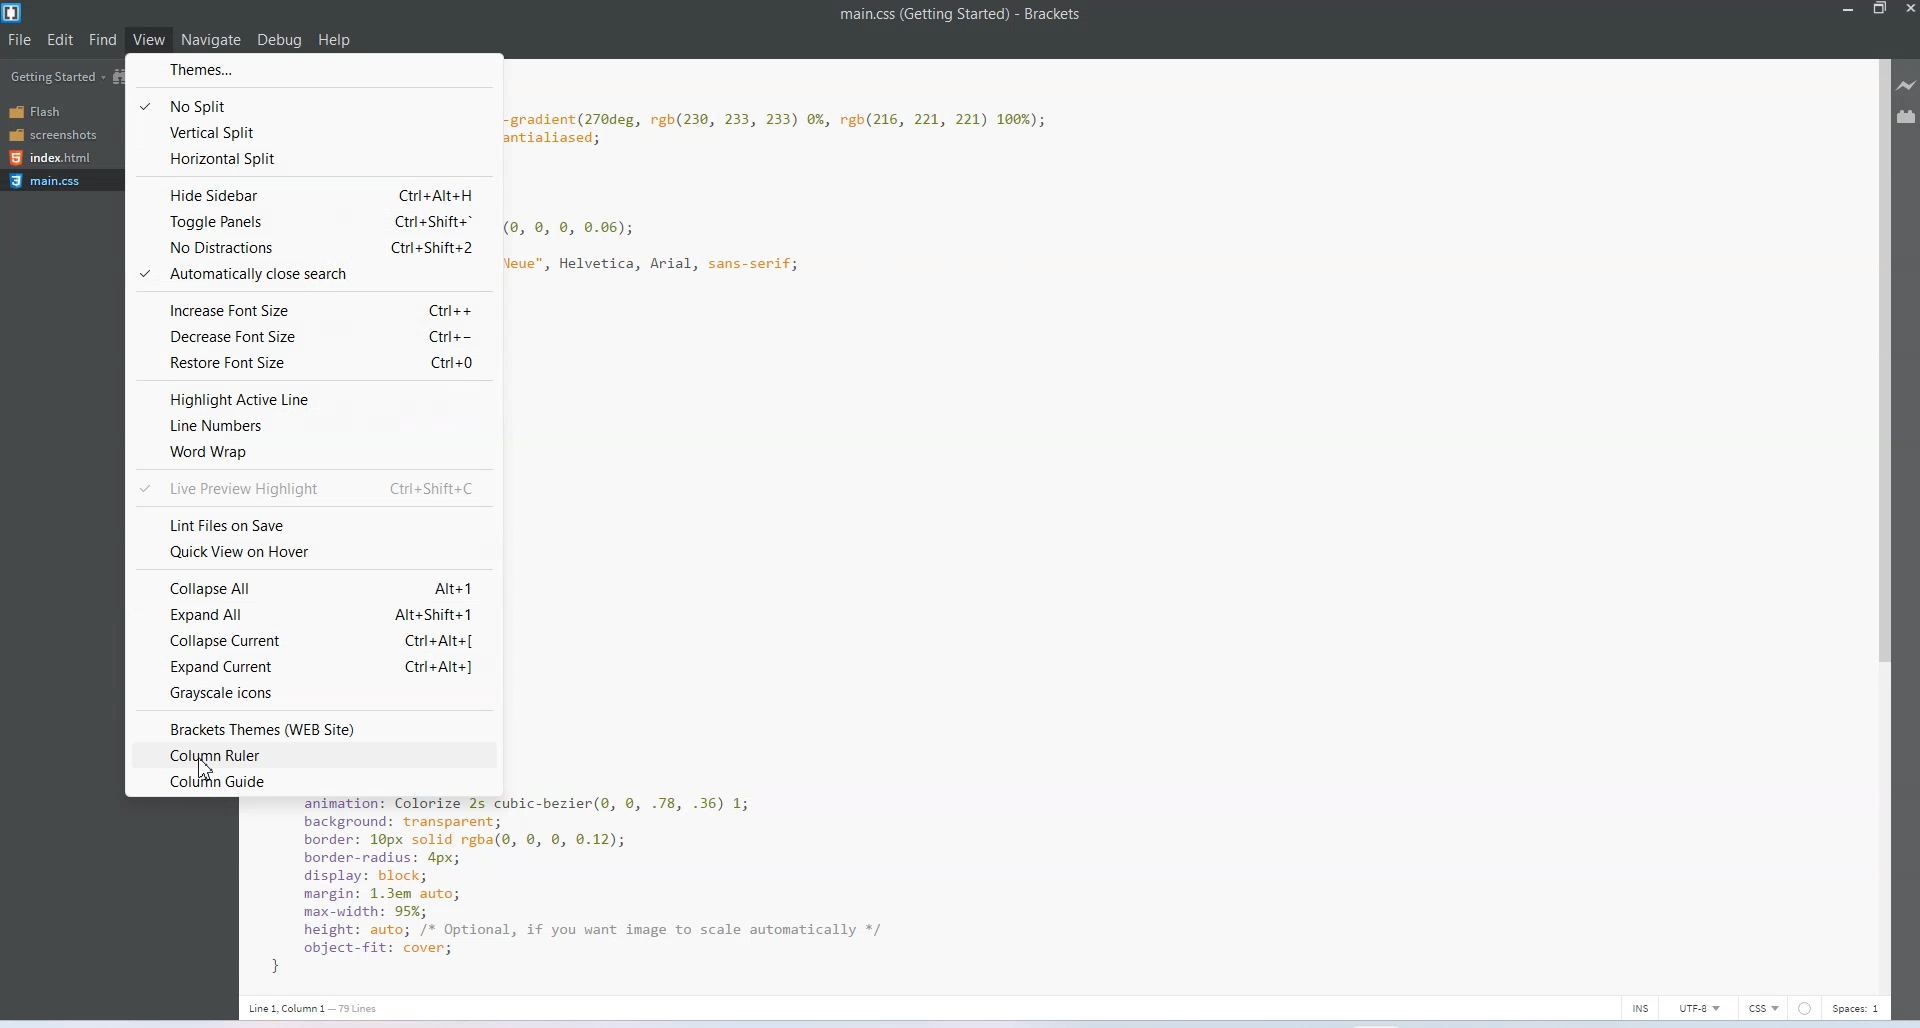 The width and height of the screenshot is (1920, 1028). I want to click on Hide sidebar, so click(312, 192).